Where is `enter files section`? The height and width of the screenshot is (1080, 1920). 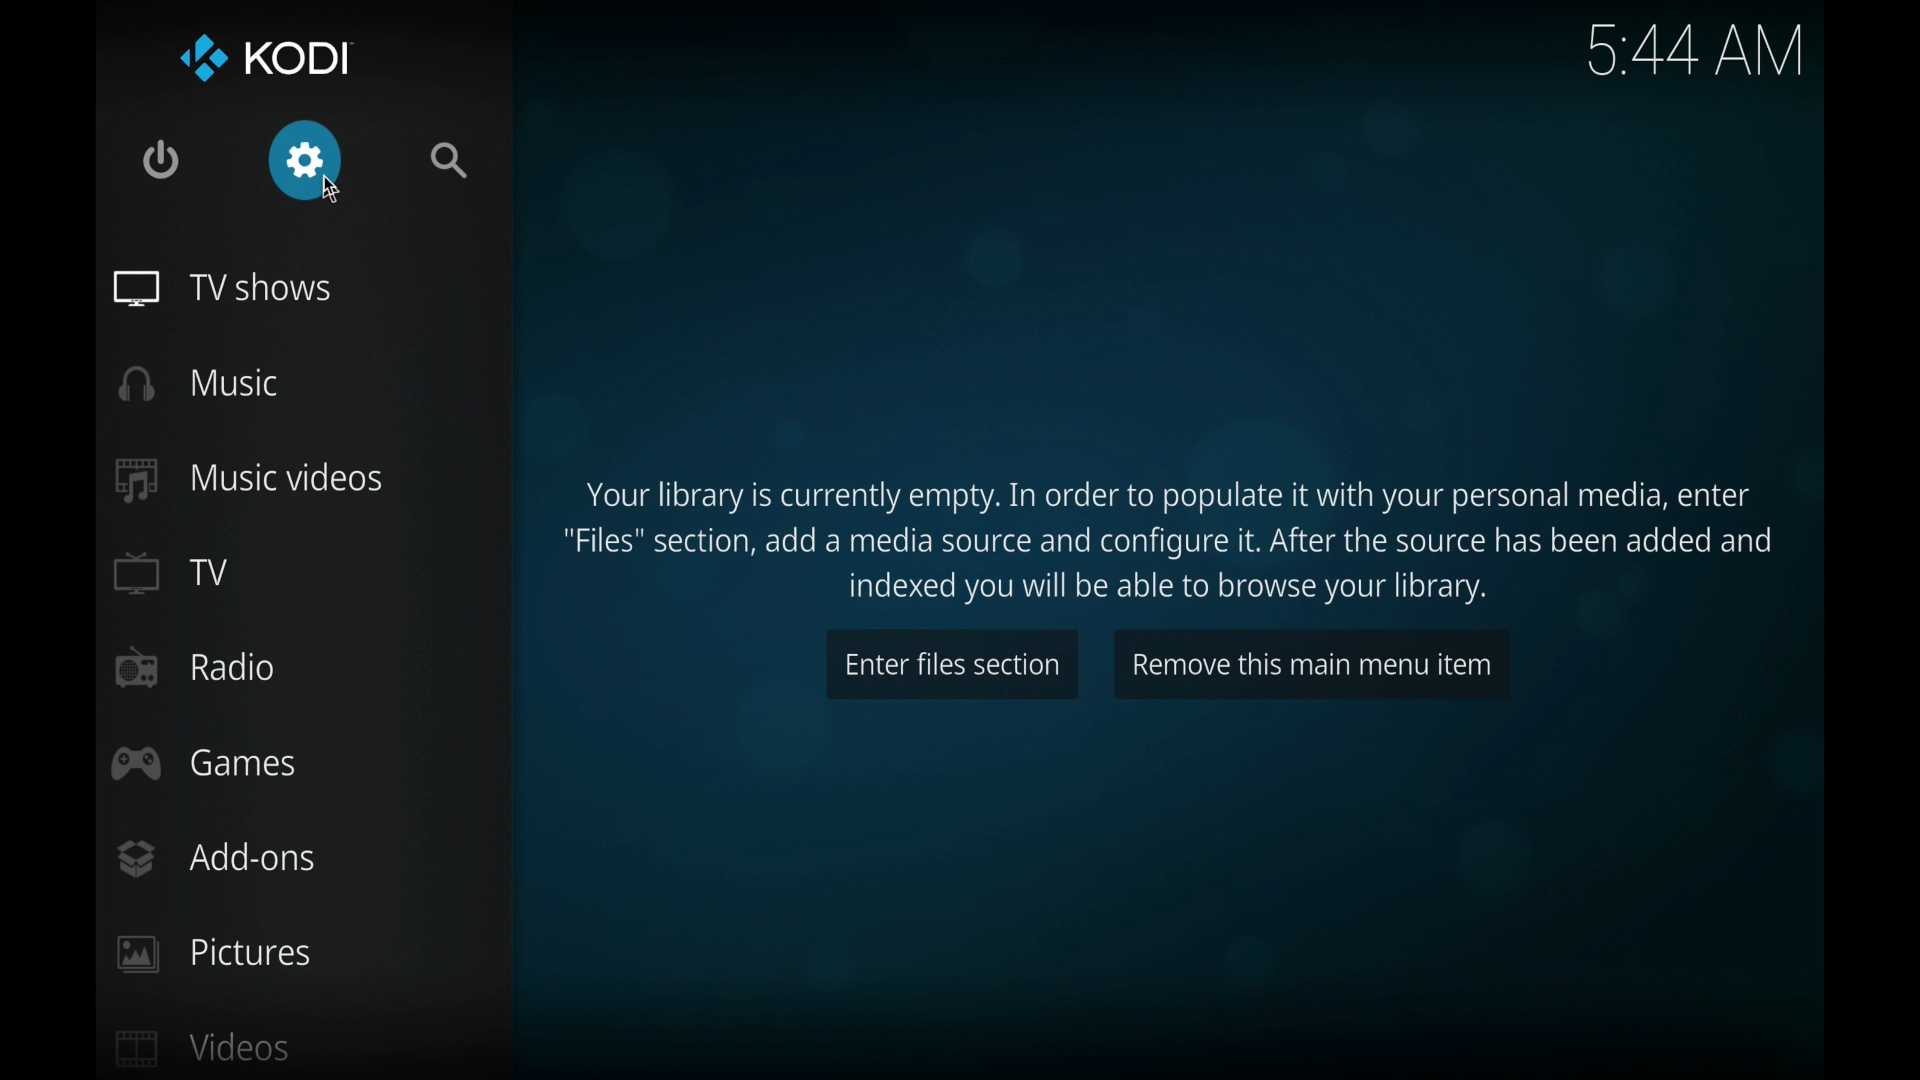
enter files section is located at coordinates (950, 663).